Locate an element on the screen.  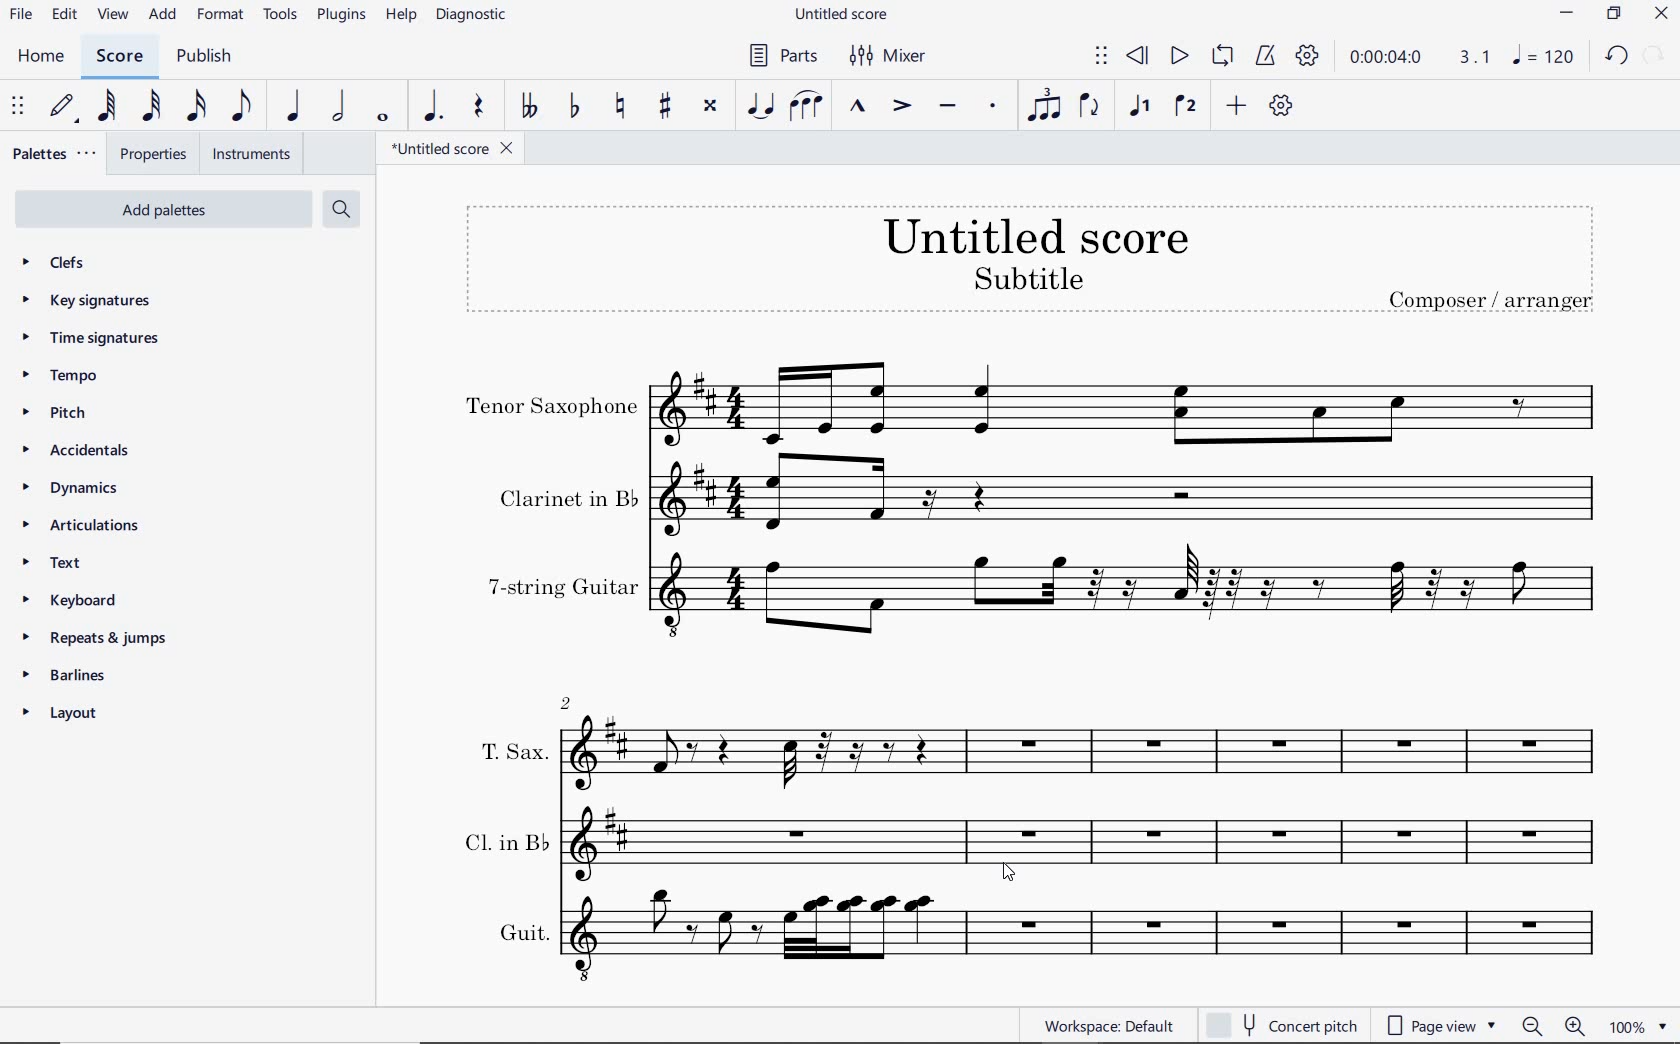
MARCATO is located at coordinates (858, 107).